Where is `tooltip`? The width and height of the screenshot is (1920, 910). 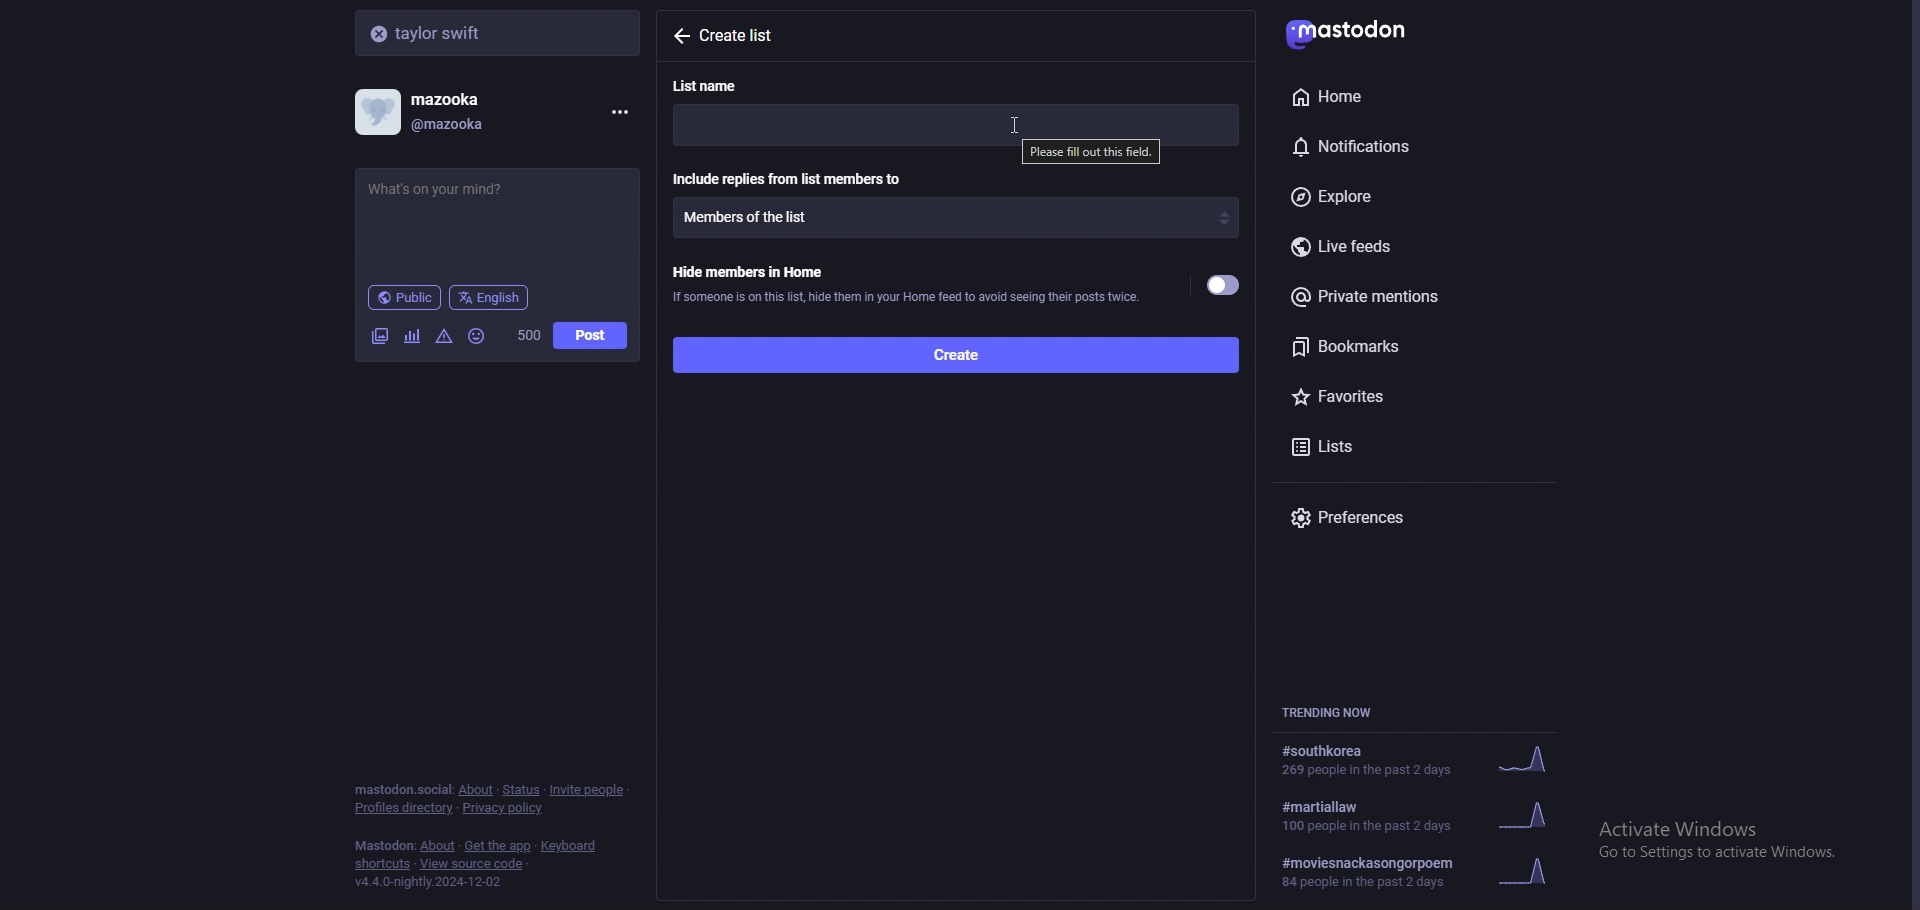 tooltip is located at coordinates (1090, 153).